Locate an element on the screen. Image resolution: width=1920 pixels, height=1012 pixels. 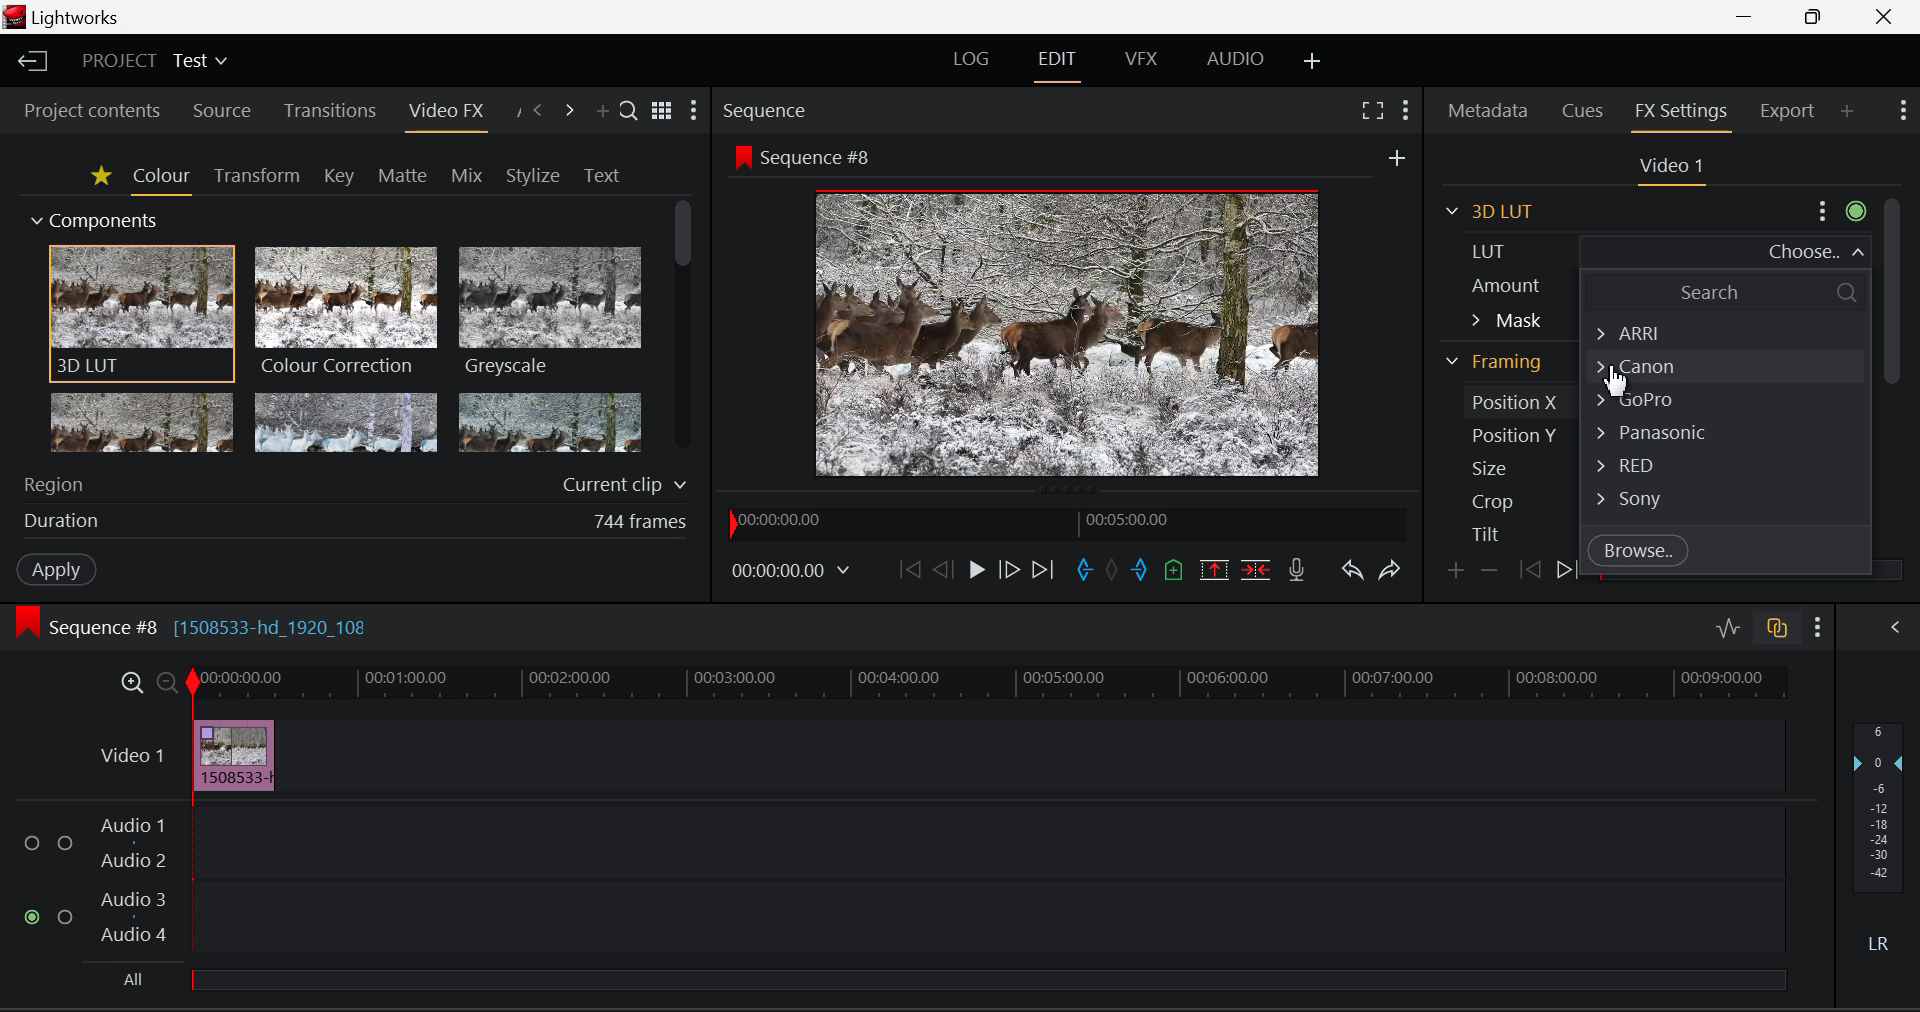
Mark In is located at coordinates (1084, 571).